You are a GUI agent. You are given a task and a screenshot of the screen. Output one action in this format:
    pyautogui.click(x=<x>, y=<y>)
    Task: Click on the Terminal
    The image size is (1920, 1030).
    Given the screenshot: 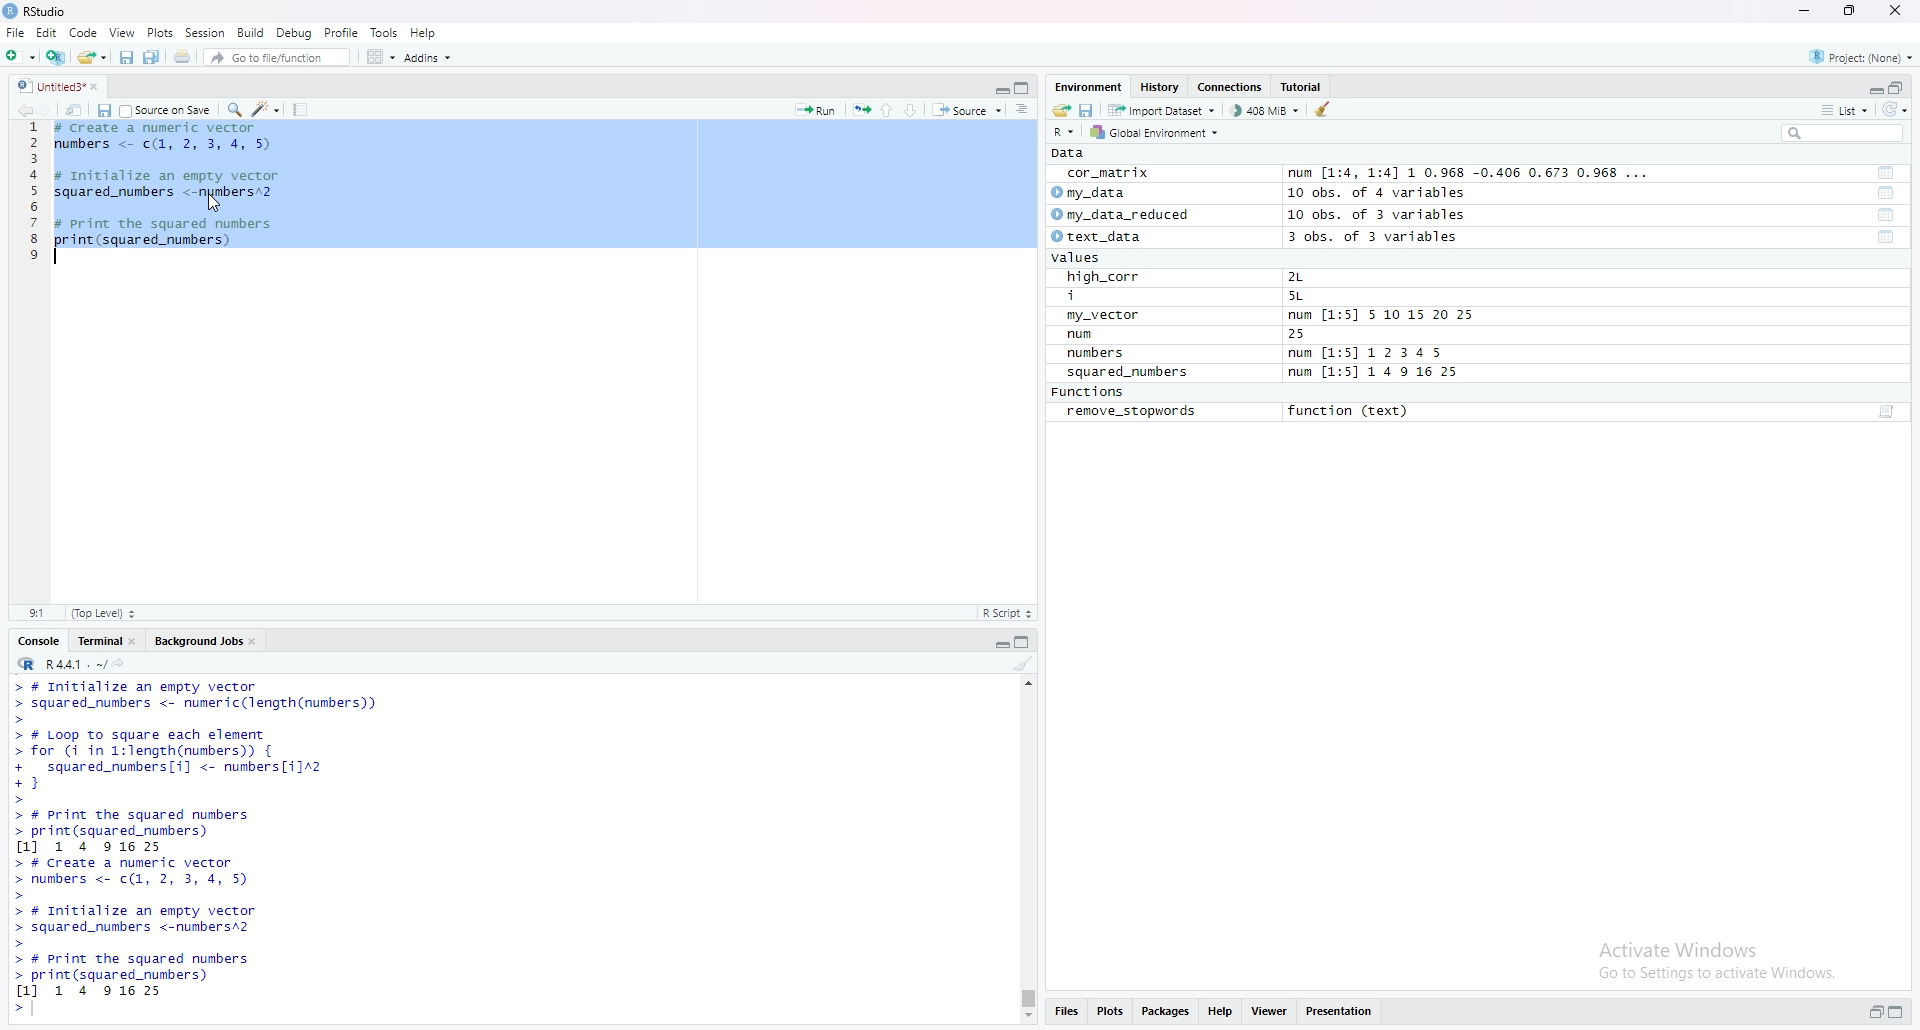 What is the action you would take?
    pyautogui.click(x=96, y=639)
    